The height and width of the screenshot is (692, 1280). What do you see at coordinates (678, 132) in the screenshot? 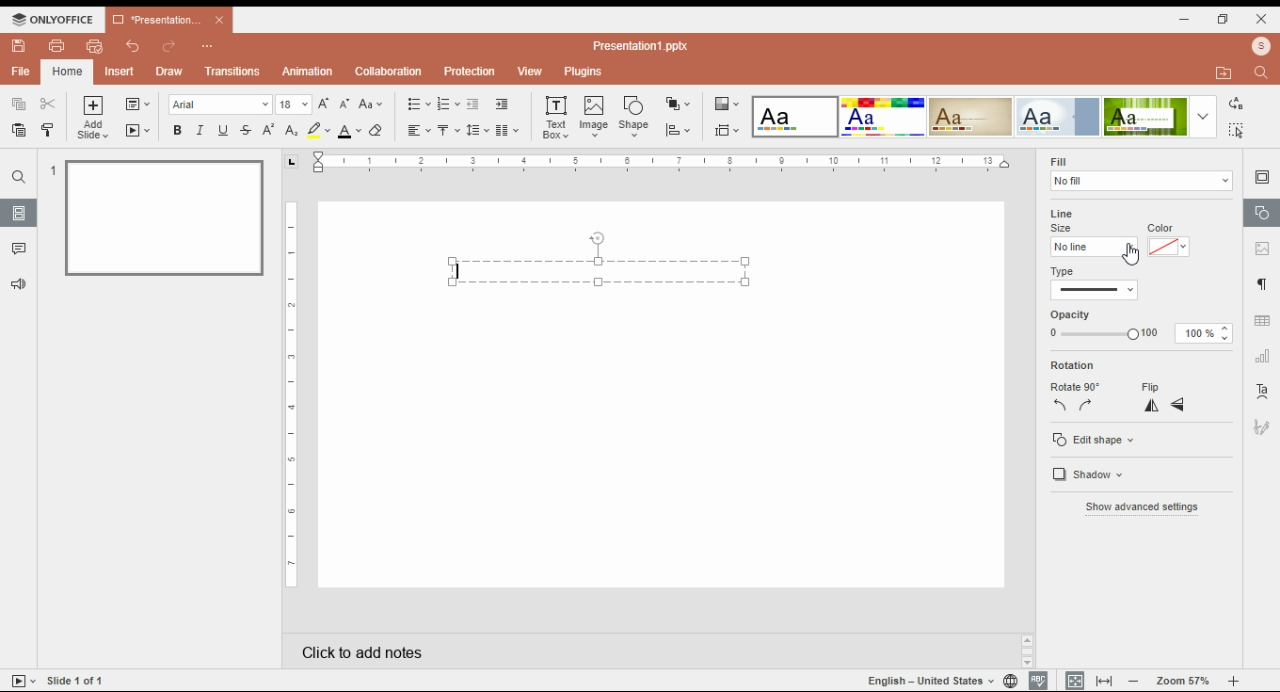
I see `align shapes` at bounding box center [678, 132].